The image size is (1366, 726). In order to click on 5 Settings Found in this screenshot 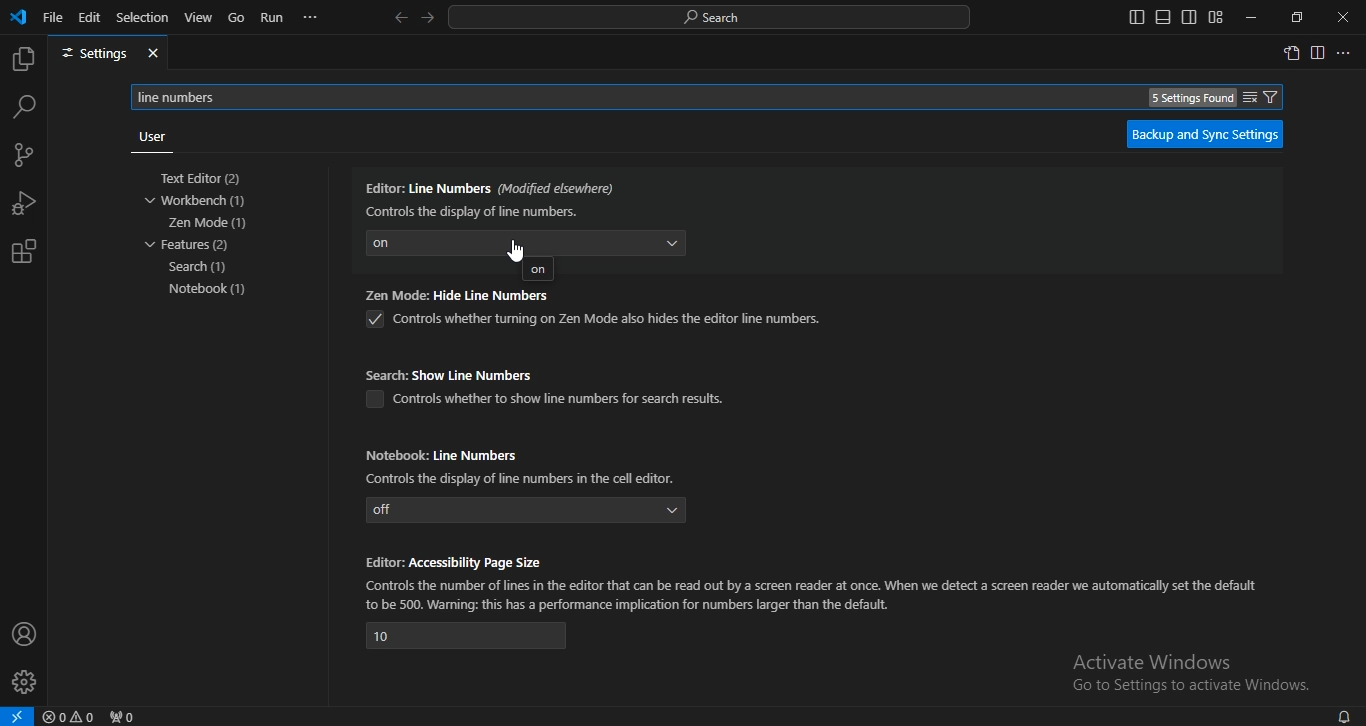, I will do `click(1192, 98)`.